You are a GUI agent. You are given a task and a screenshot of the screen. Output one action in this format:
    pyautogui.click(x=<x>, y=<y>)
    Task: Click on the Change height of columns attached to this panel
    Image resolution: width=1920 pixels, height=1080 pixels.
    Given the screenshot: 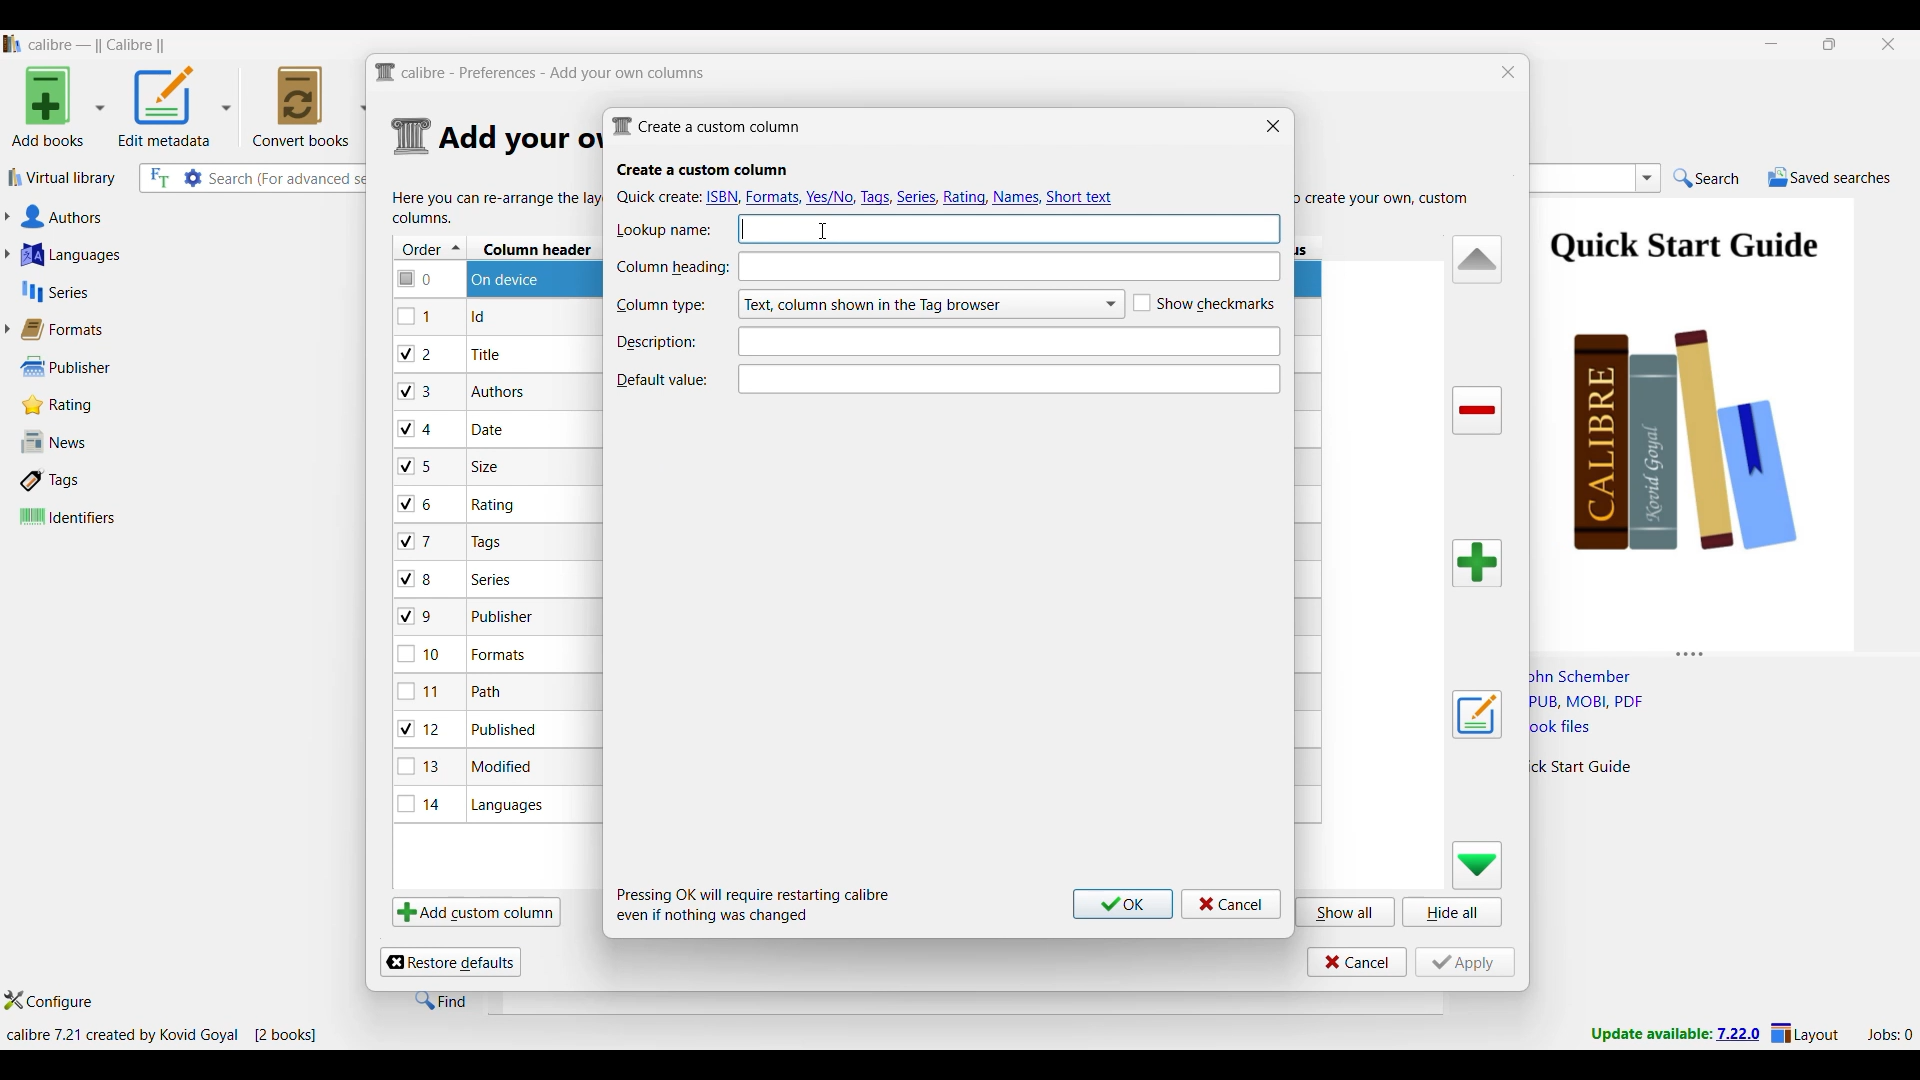 What is the action you would take?
    pyautogui.click(x=1724, y=650)
    